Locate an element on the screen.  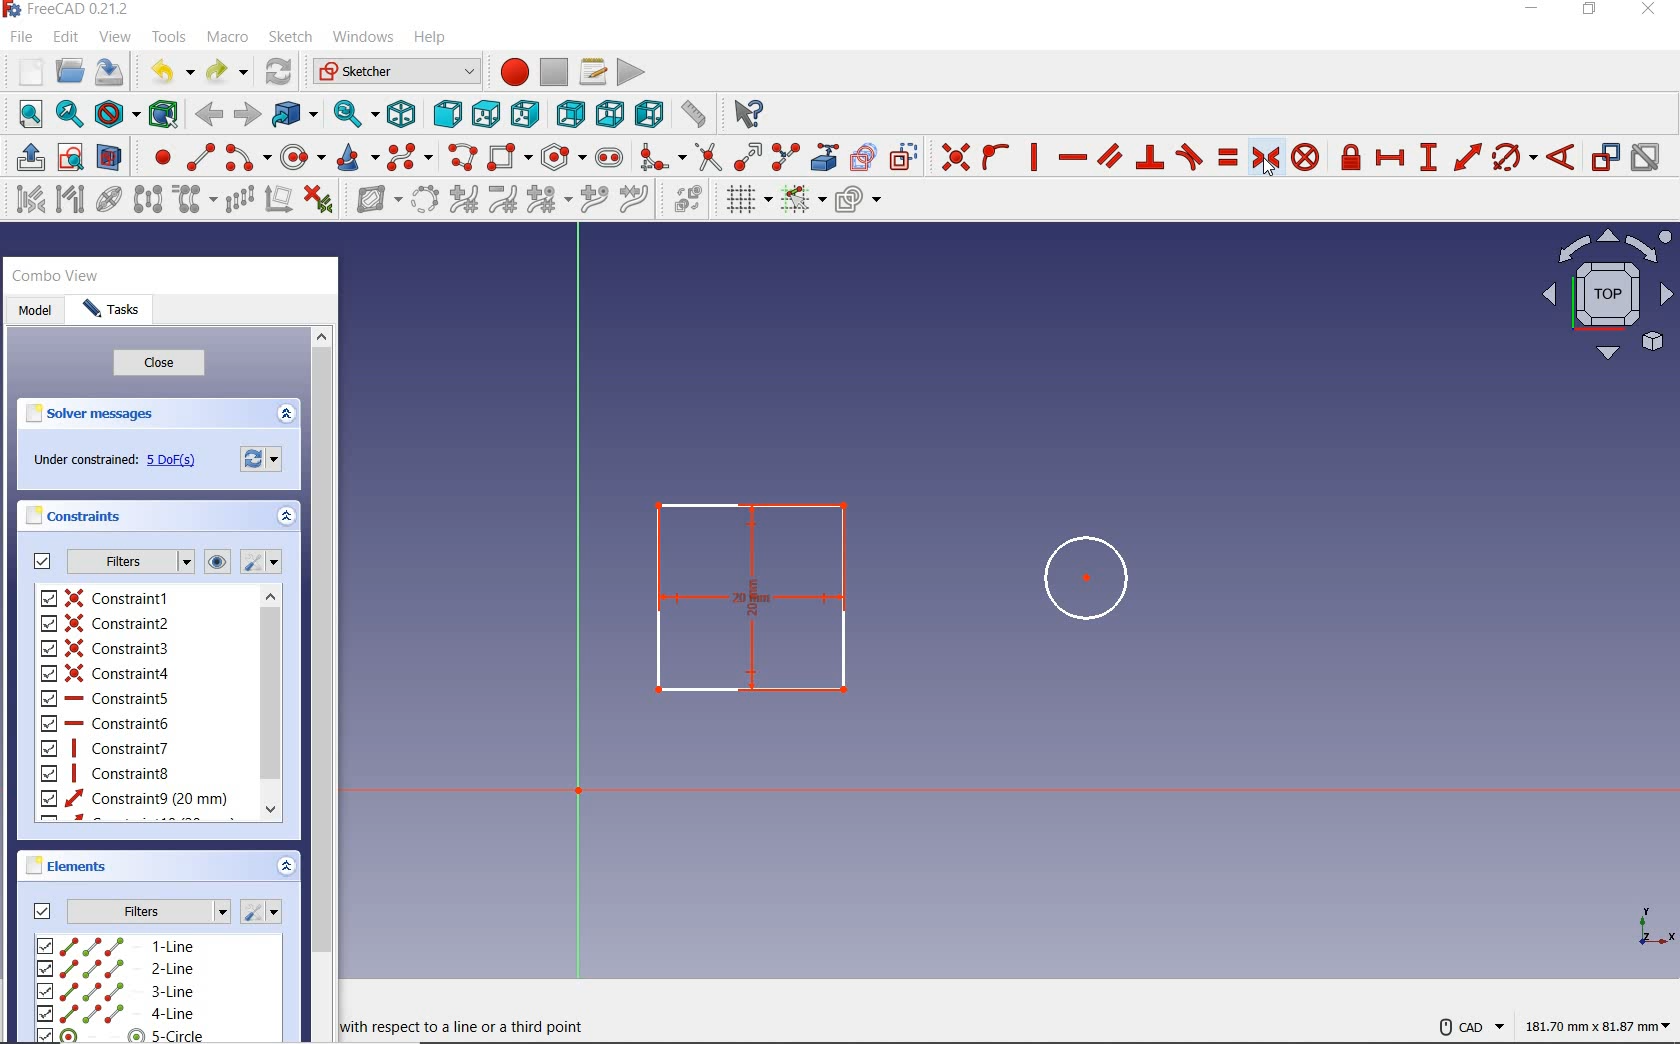
back is located at coordinates (211, 115).